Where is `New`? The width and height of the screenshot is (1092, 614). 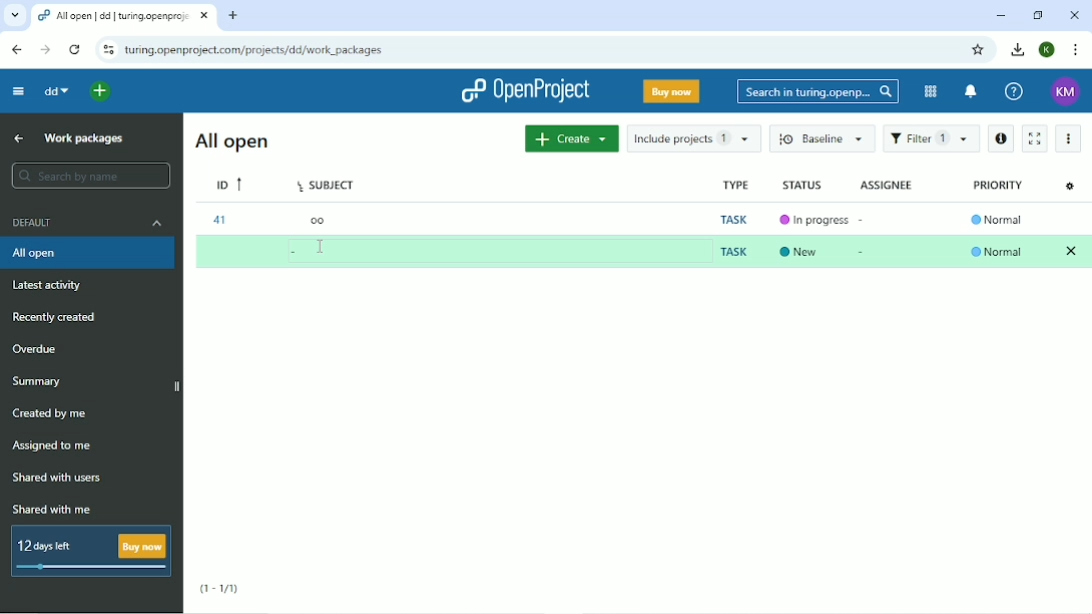 New is located at coordinates (799, 250).